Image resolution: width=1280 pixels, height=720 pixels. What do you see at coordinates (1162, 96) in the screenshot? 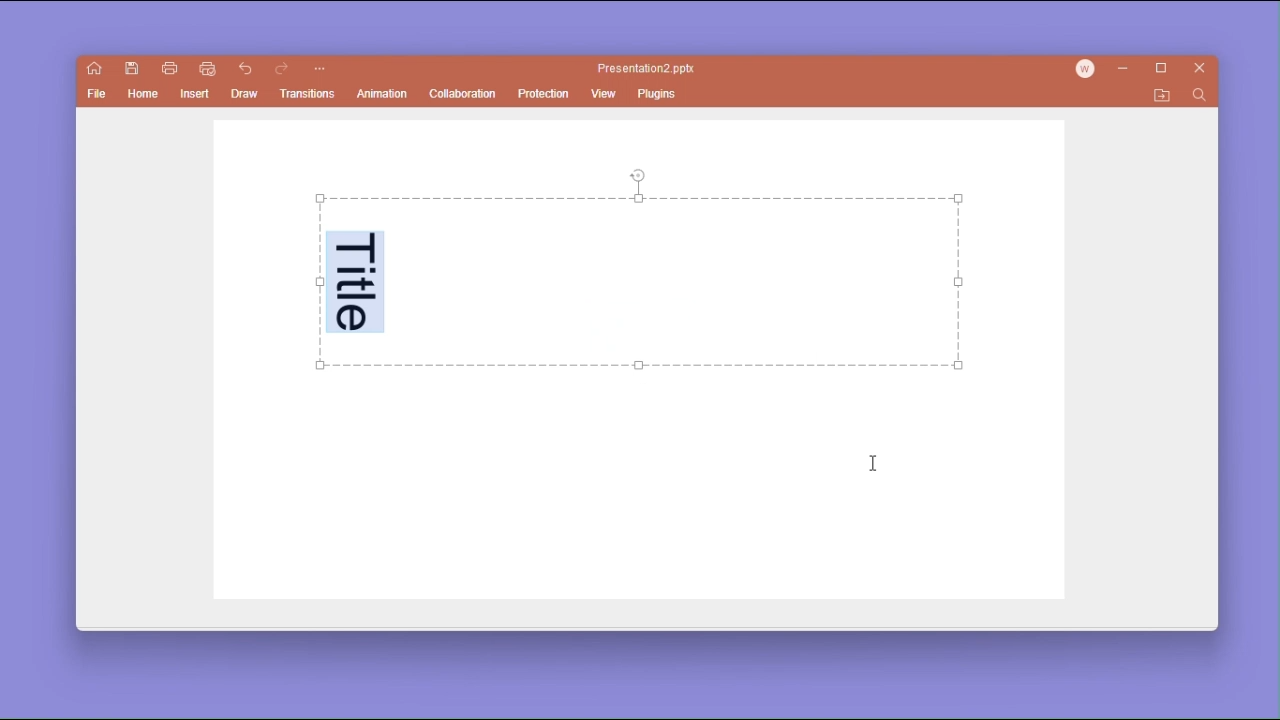
I see `open file location` at bounding box center [1162, 96].